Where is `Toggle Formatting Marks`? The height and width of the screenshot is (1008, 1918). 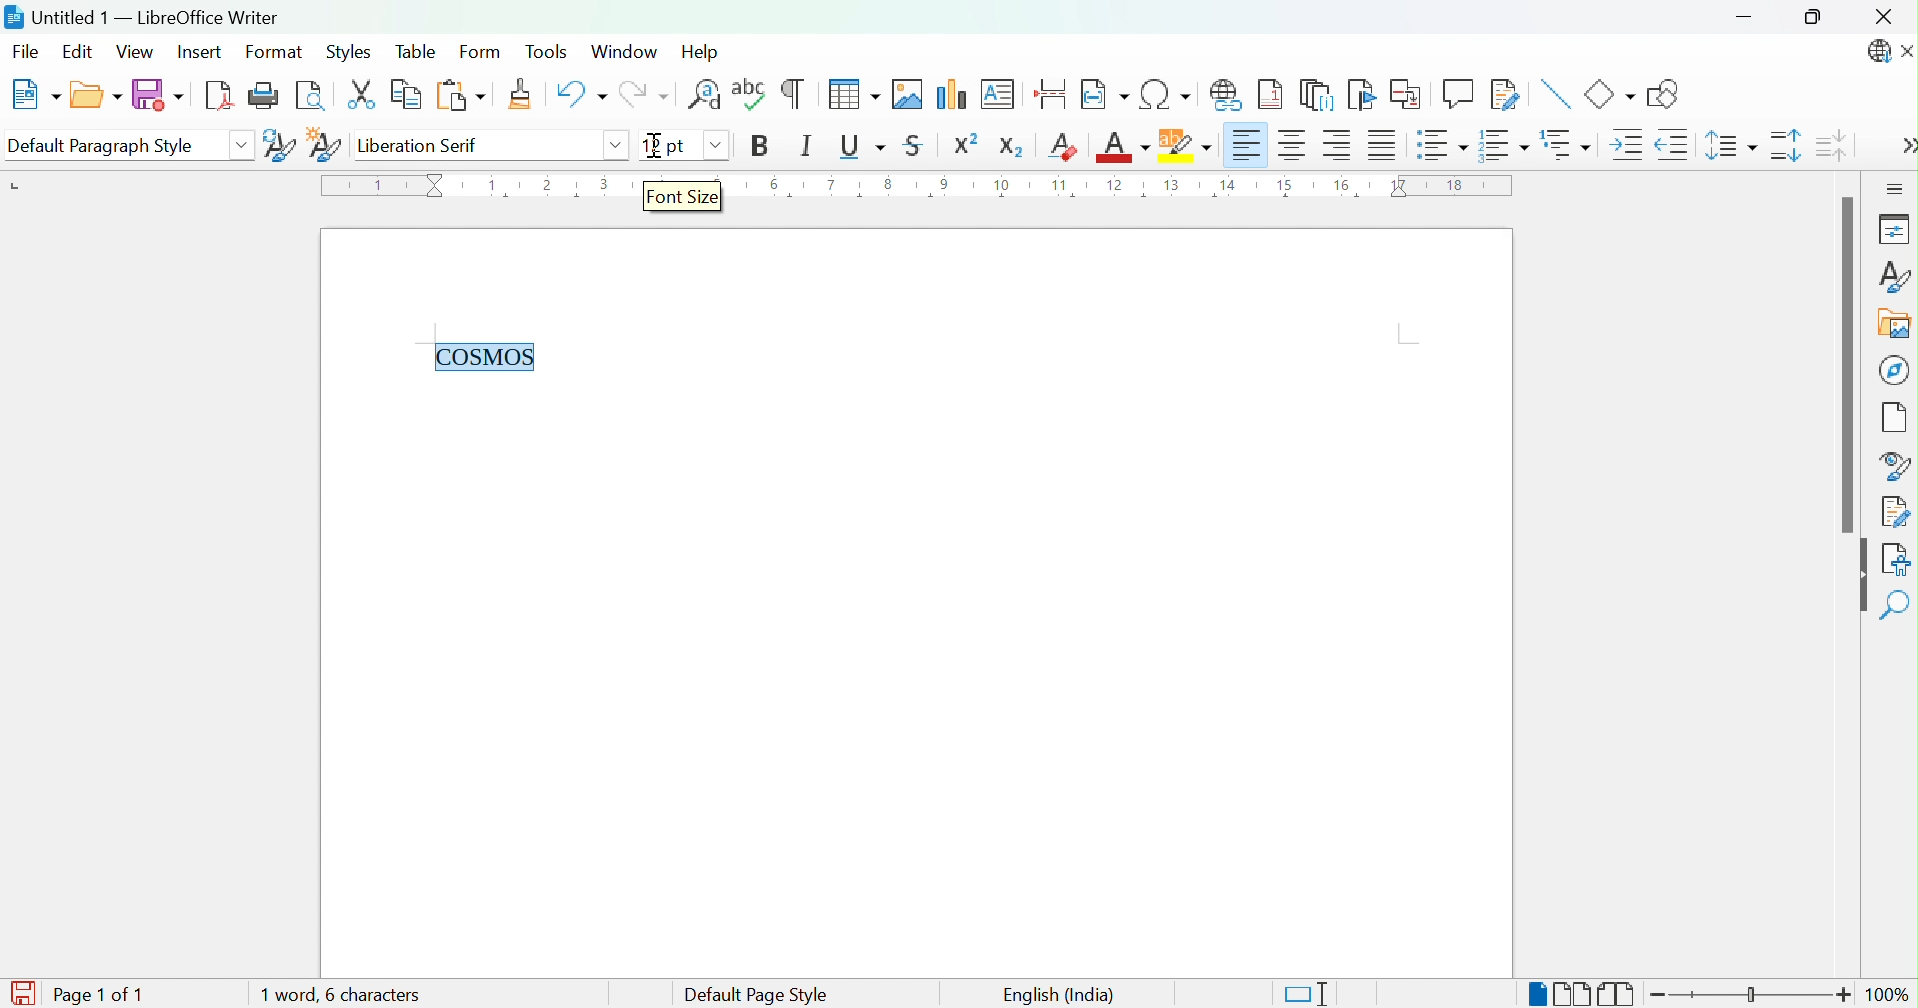
Toggle Formatting Marks is located at coordinates (793, 92).